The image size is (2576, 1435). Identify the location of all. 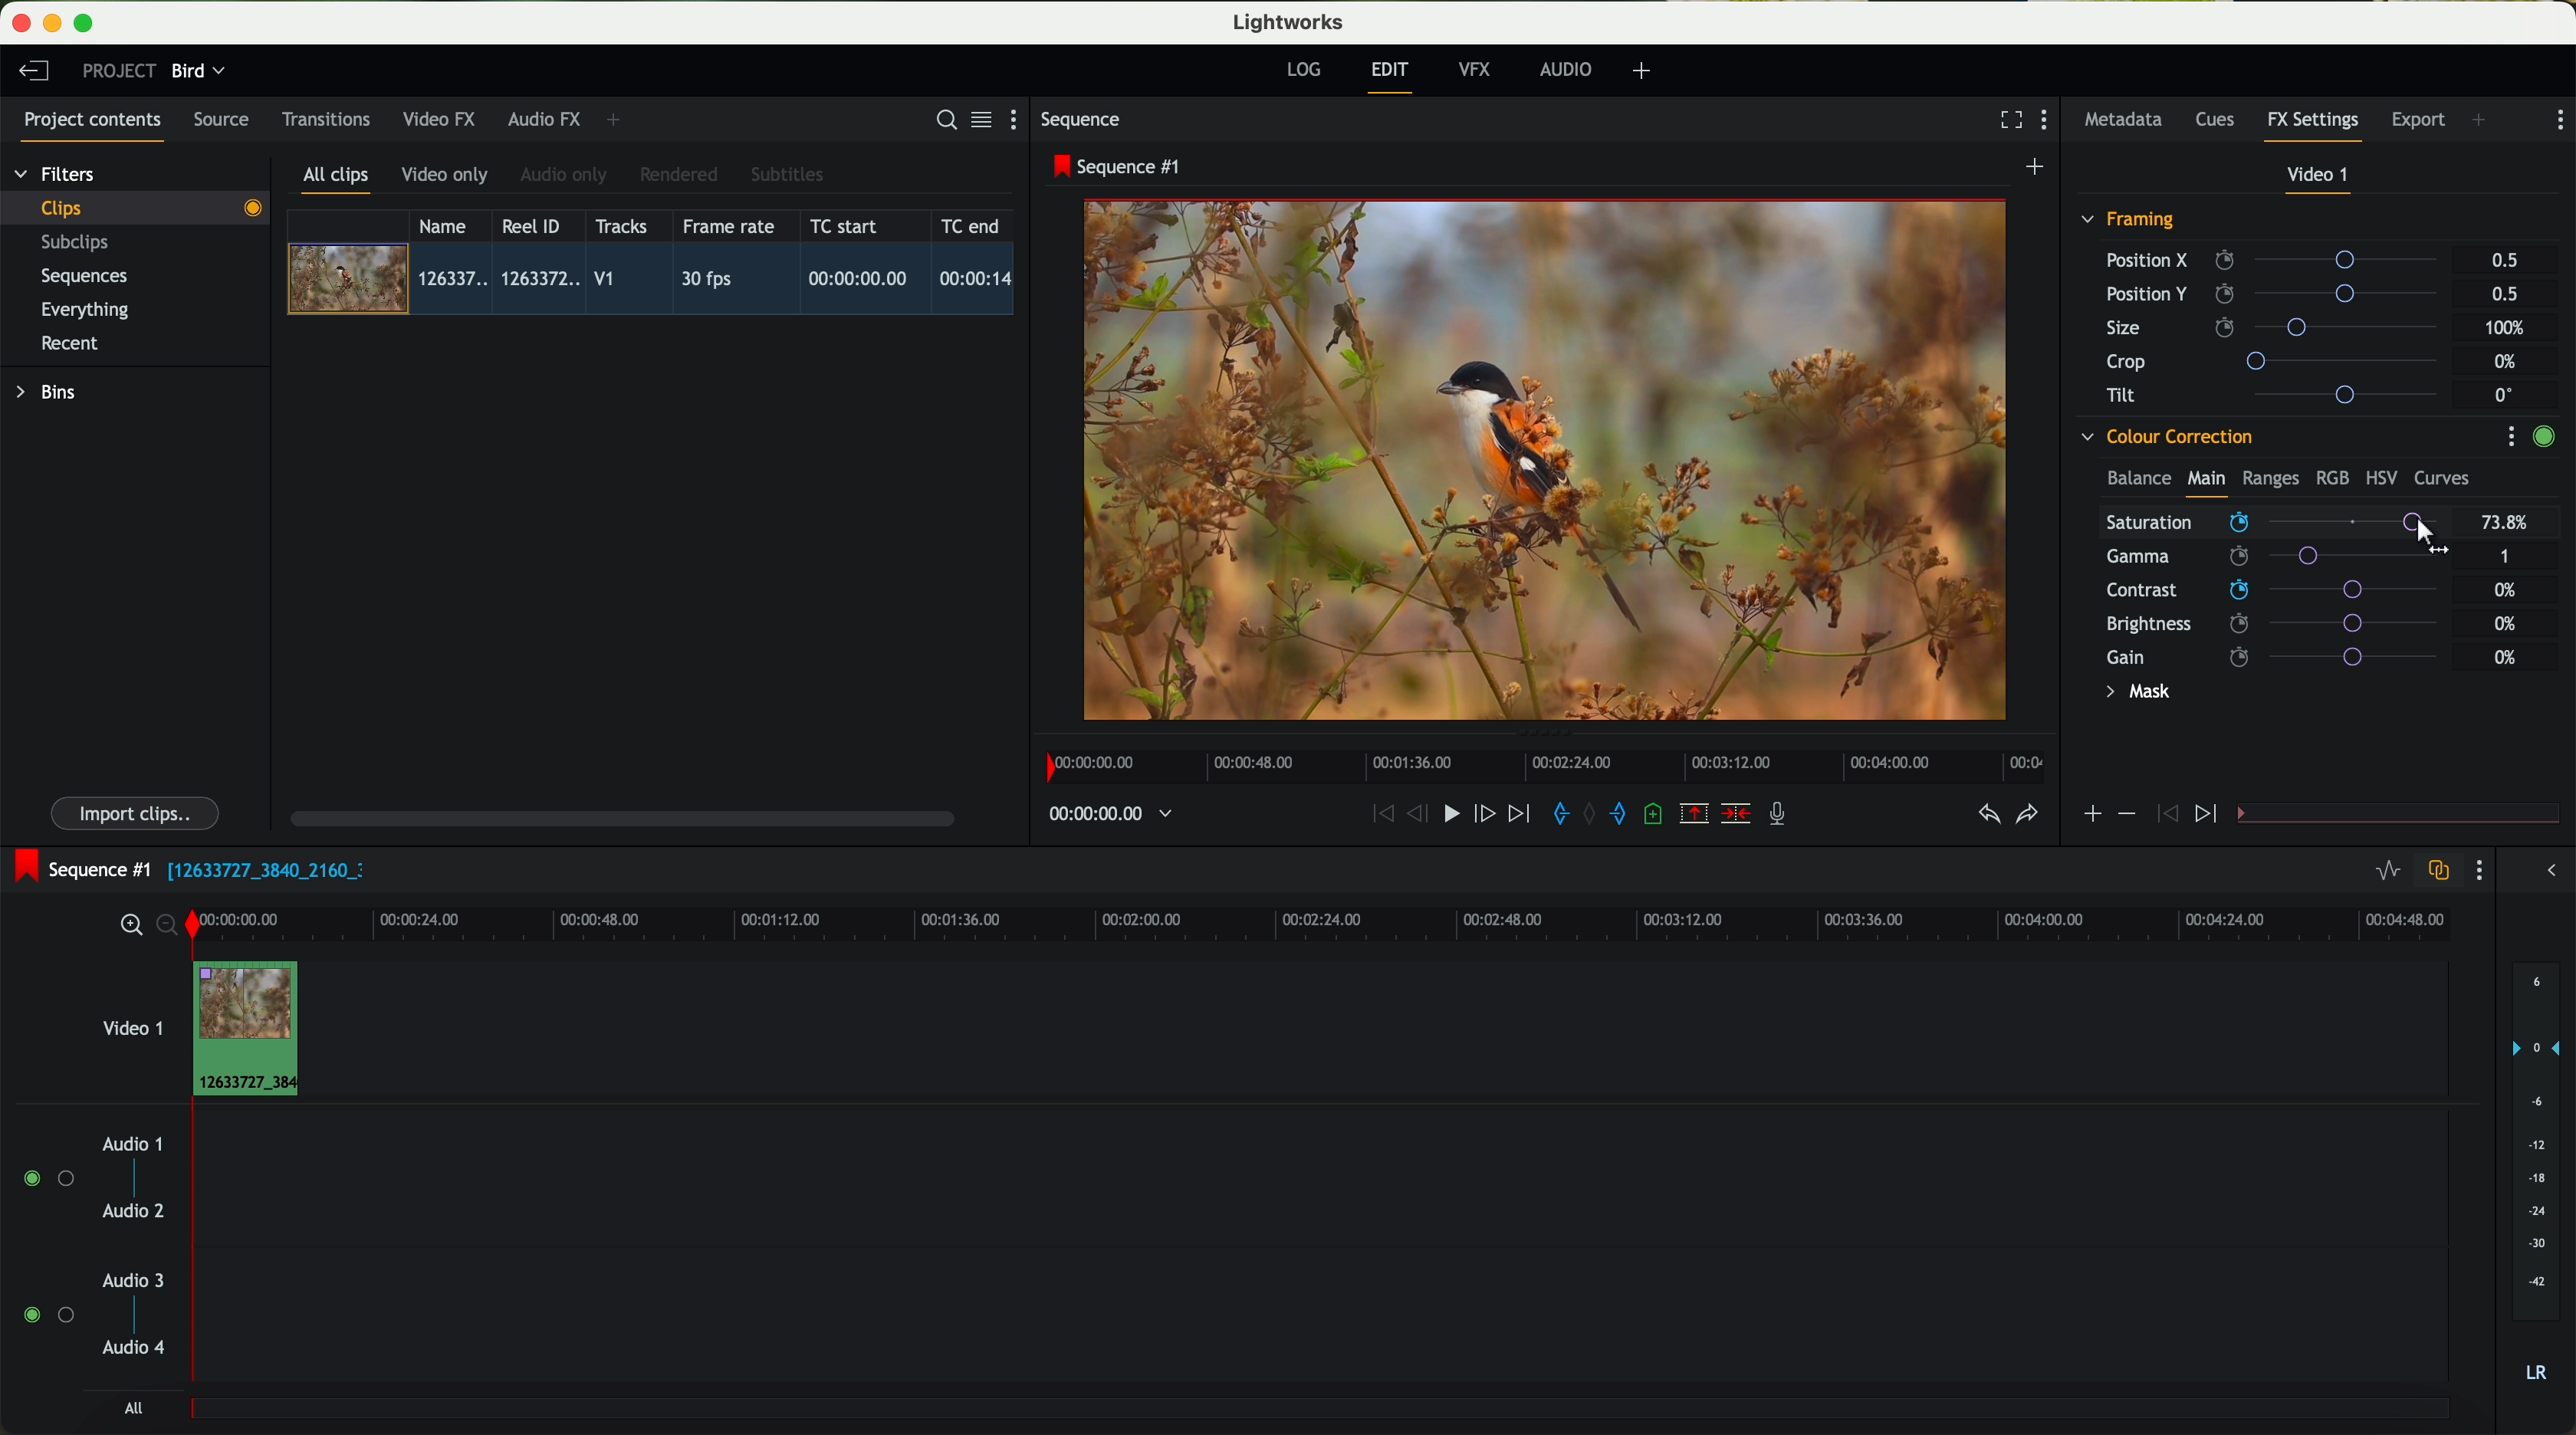
(133, 1408).